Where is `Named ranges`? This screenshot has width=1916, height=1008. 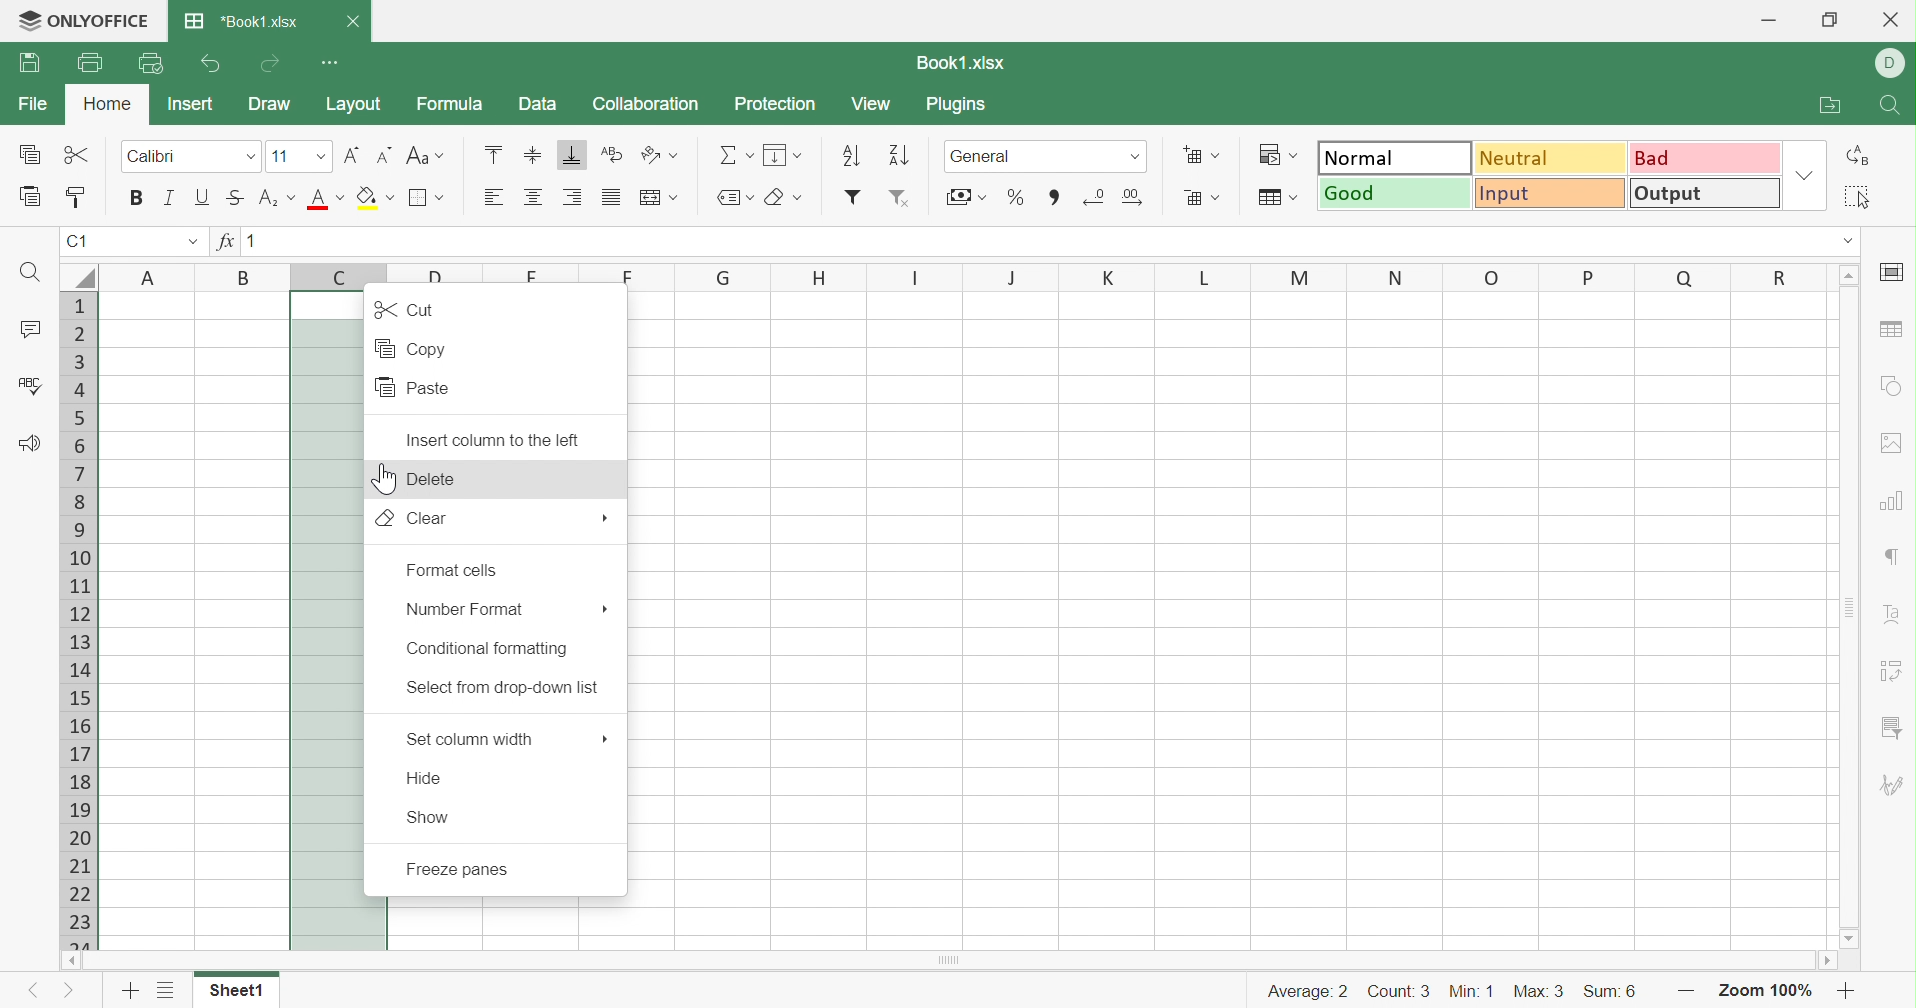
Named ranges is located at coordinates (725, 196).